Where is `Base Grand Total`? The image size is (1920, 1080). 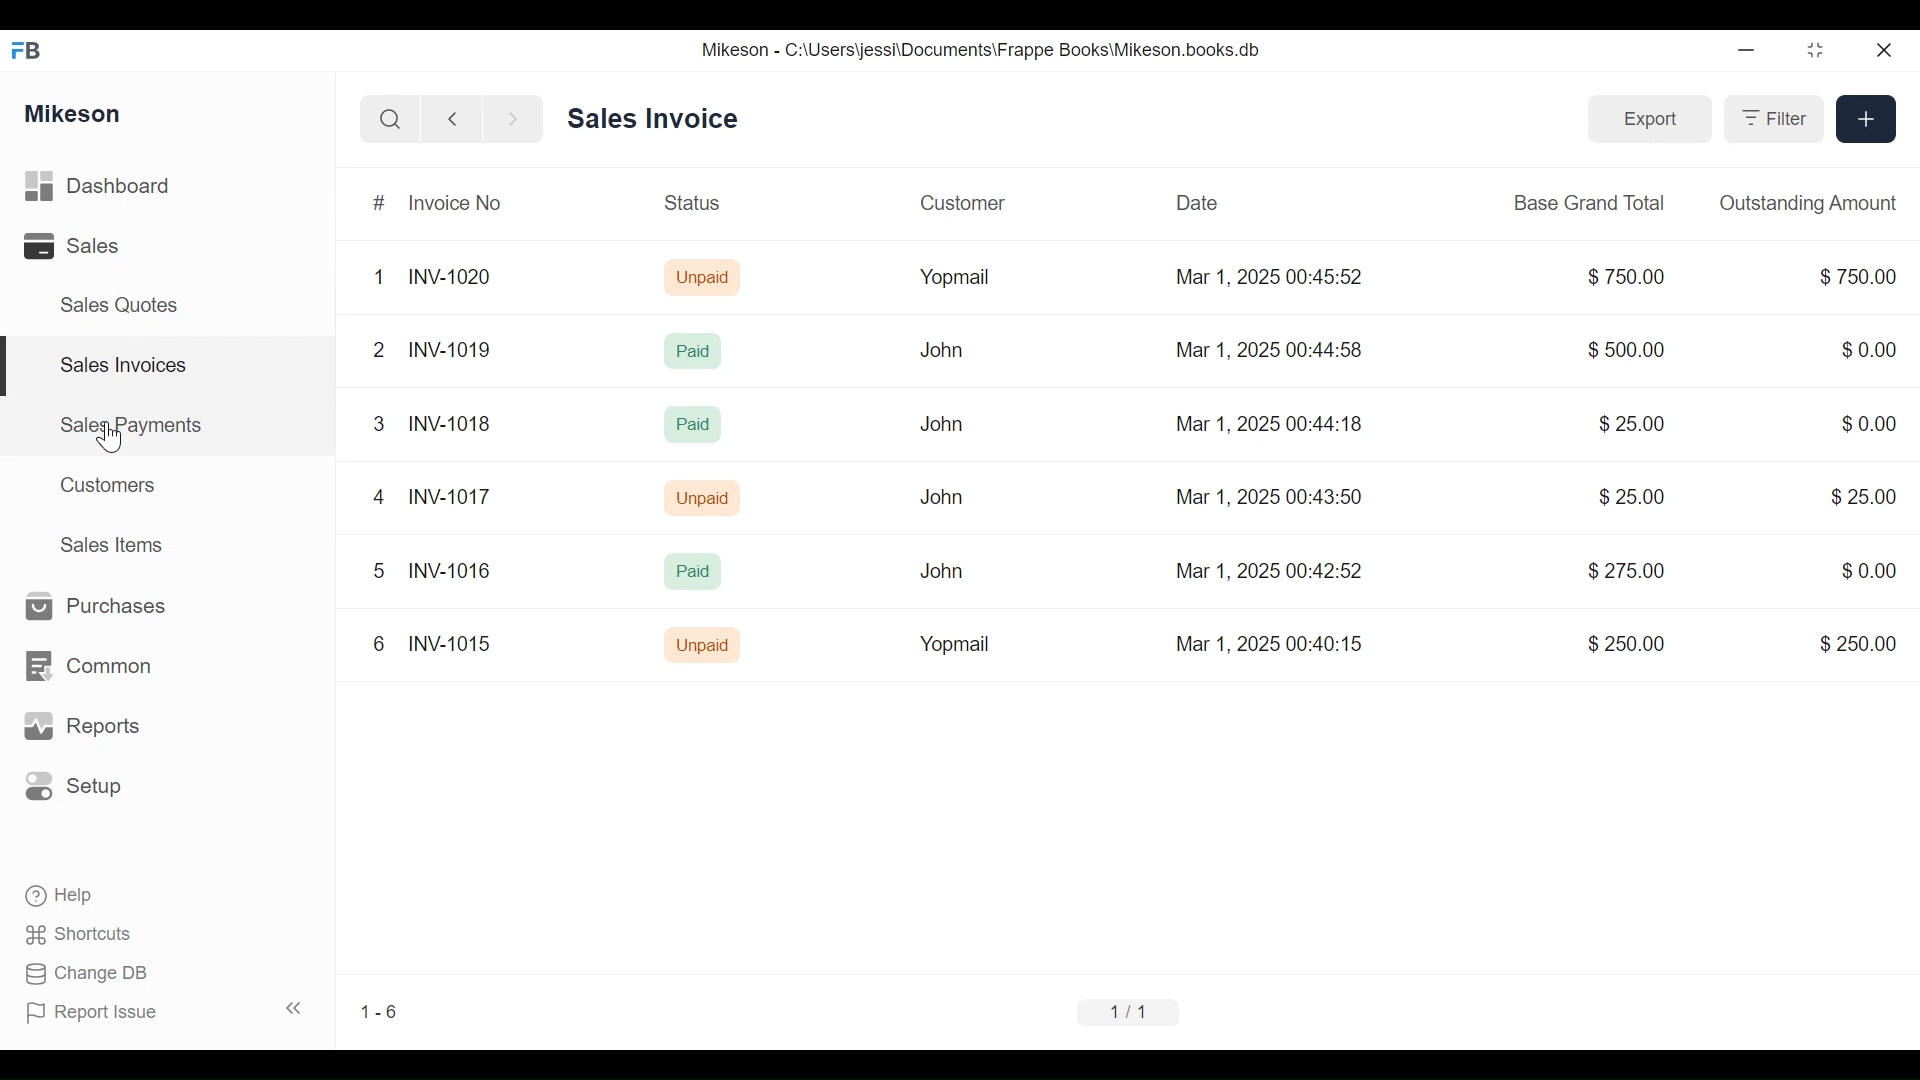 Base Grand Total is located at coordinates (1584, 204).